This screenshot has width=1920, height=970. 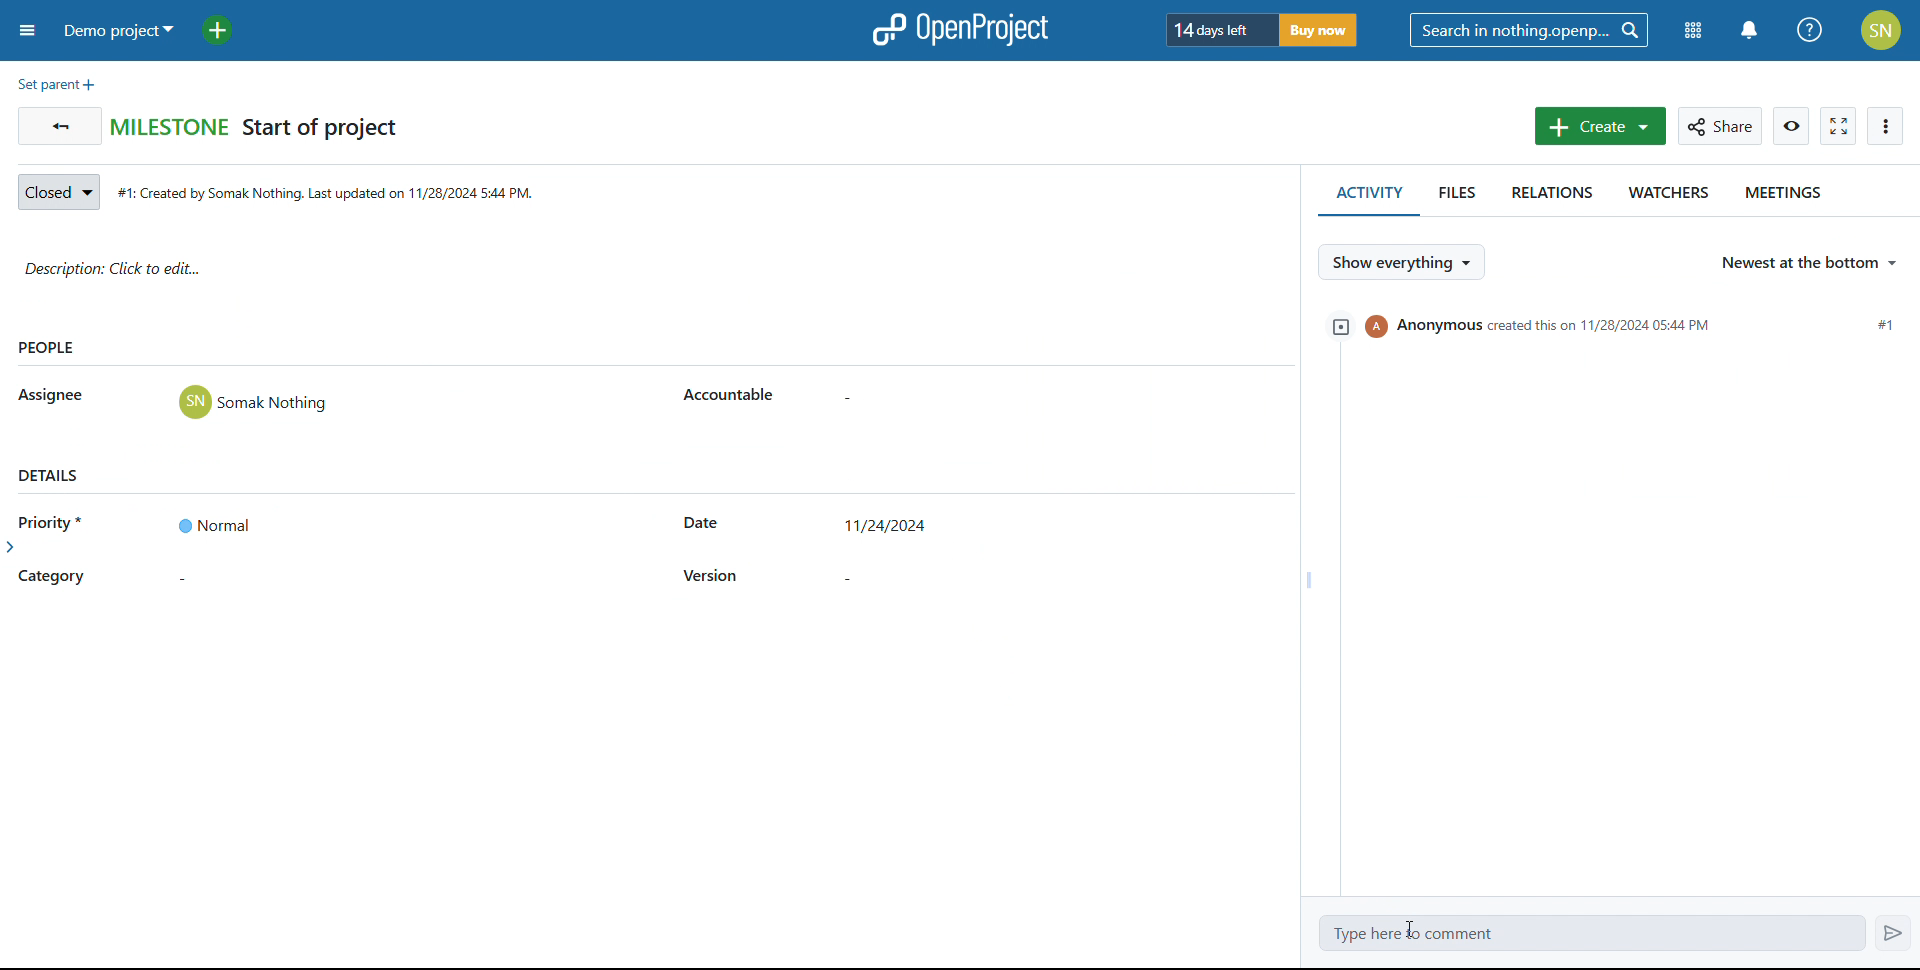 What do you see at coordinates (1454, 199) in the screenshot?
I see `files` at bounding box center [1454, 199].